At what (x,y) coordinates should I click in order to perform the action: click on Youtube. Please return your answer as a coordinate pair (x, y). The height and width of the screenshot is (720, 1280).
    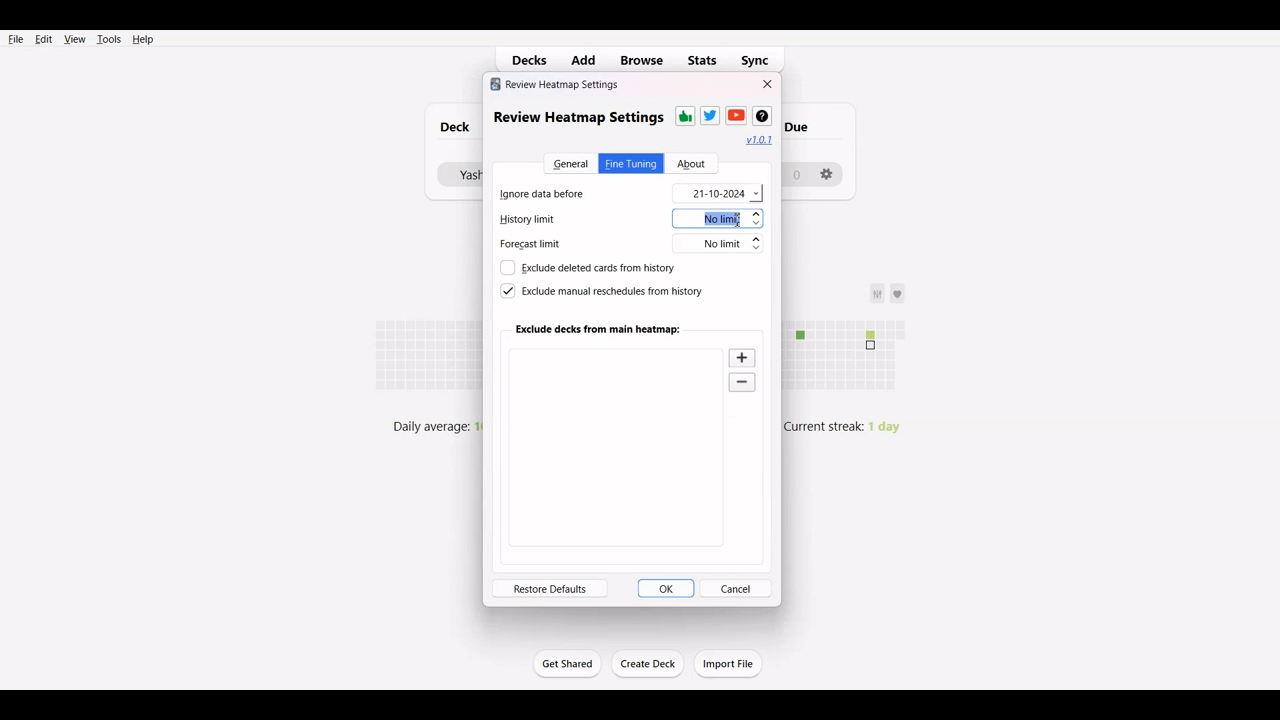
    Looking at the image, I should click on (736, 115).